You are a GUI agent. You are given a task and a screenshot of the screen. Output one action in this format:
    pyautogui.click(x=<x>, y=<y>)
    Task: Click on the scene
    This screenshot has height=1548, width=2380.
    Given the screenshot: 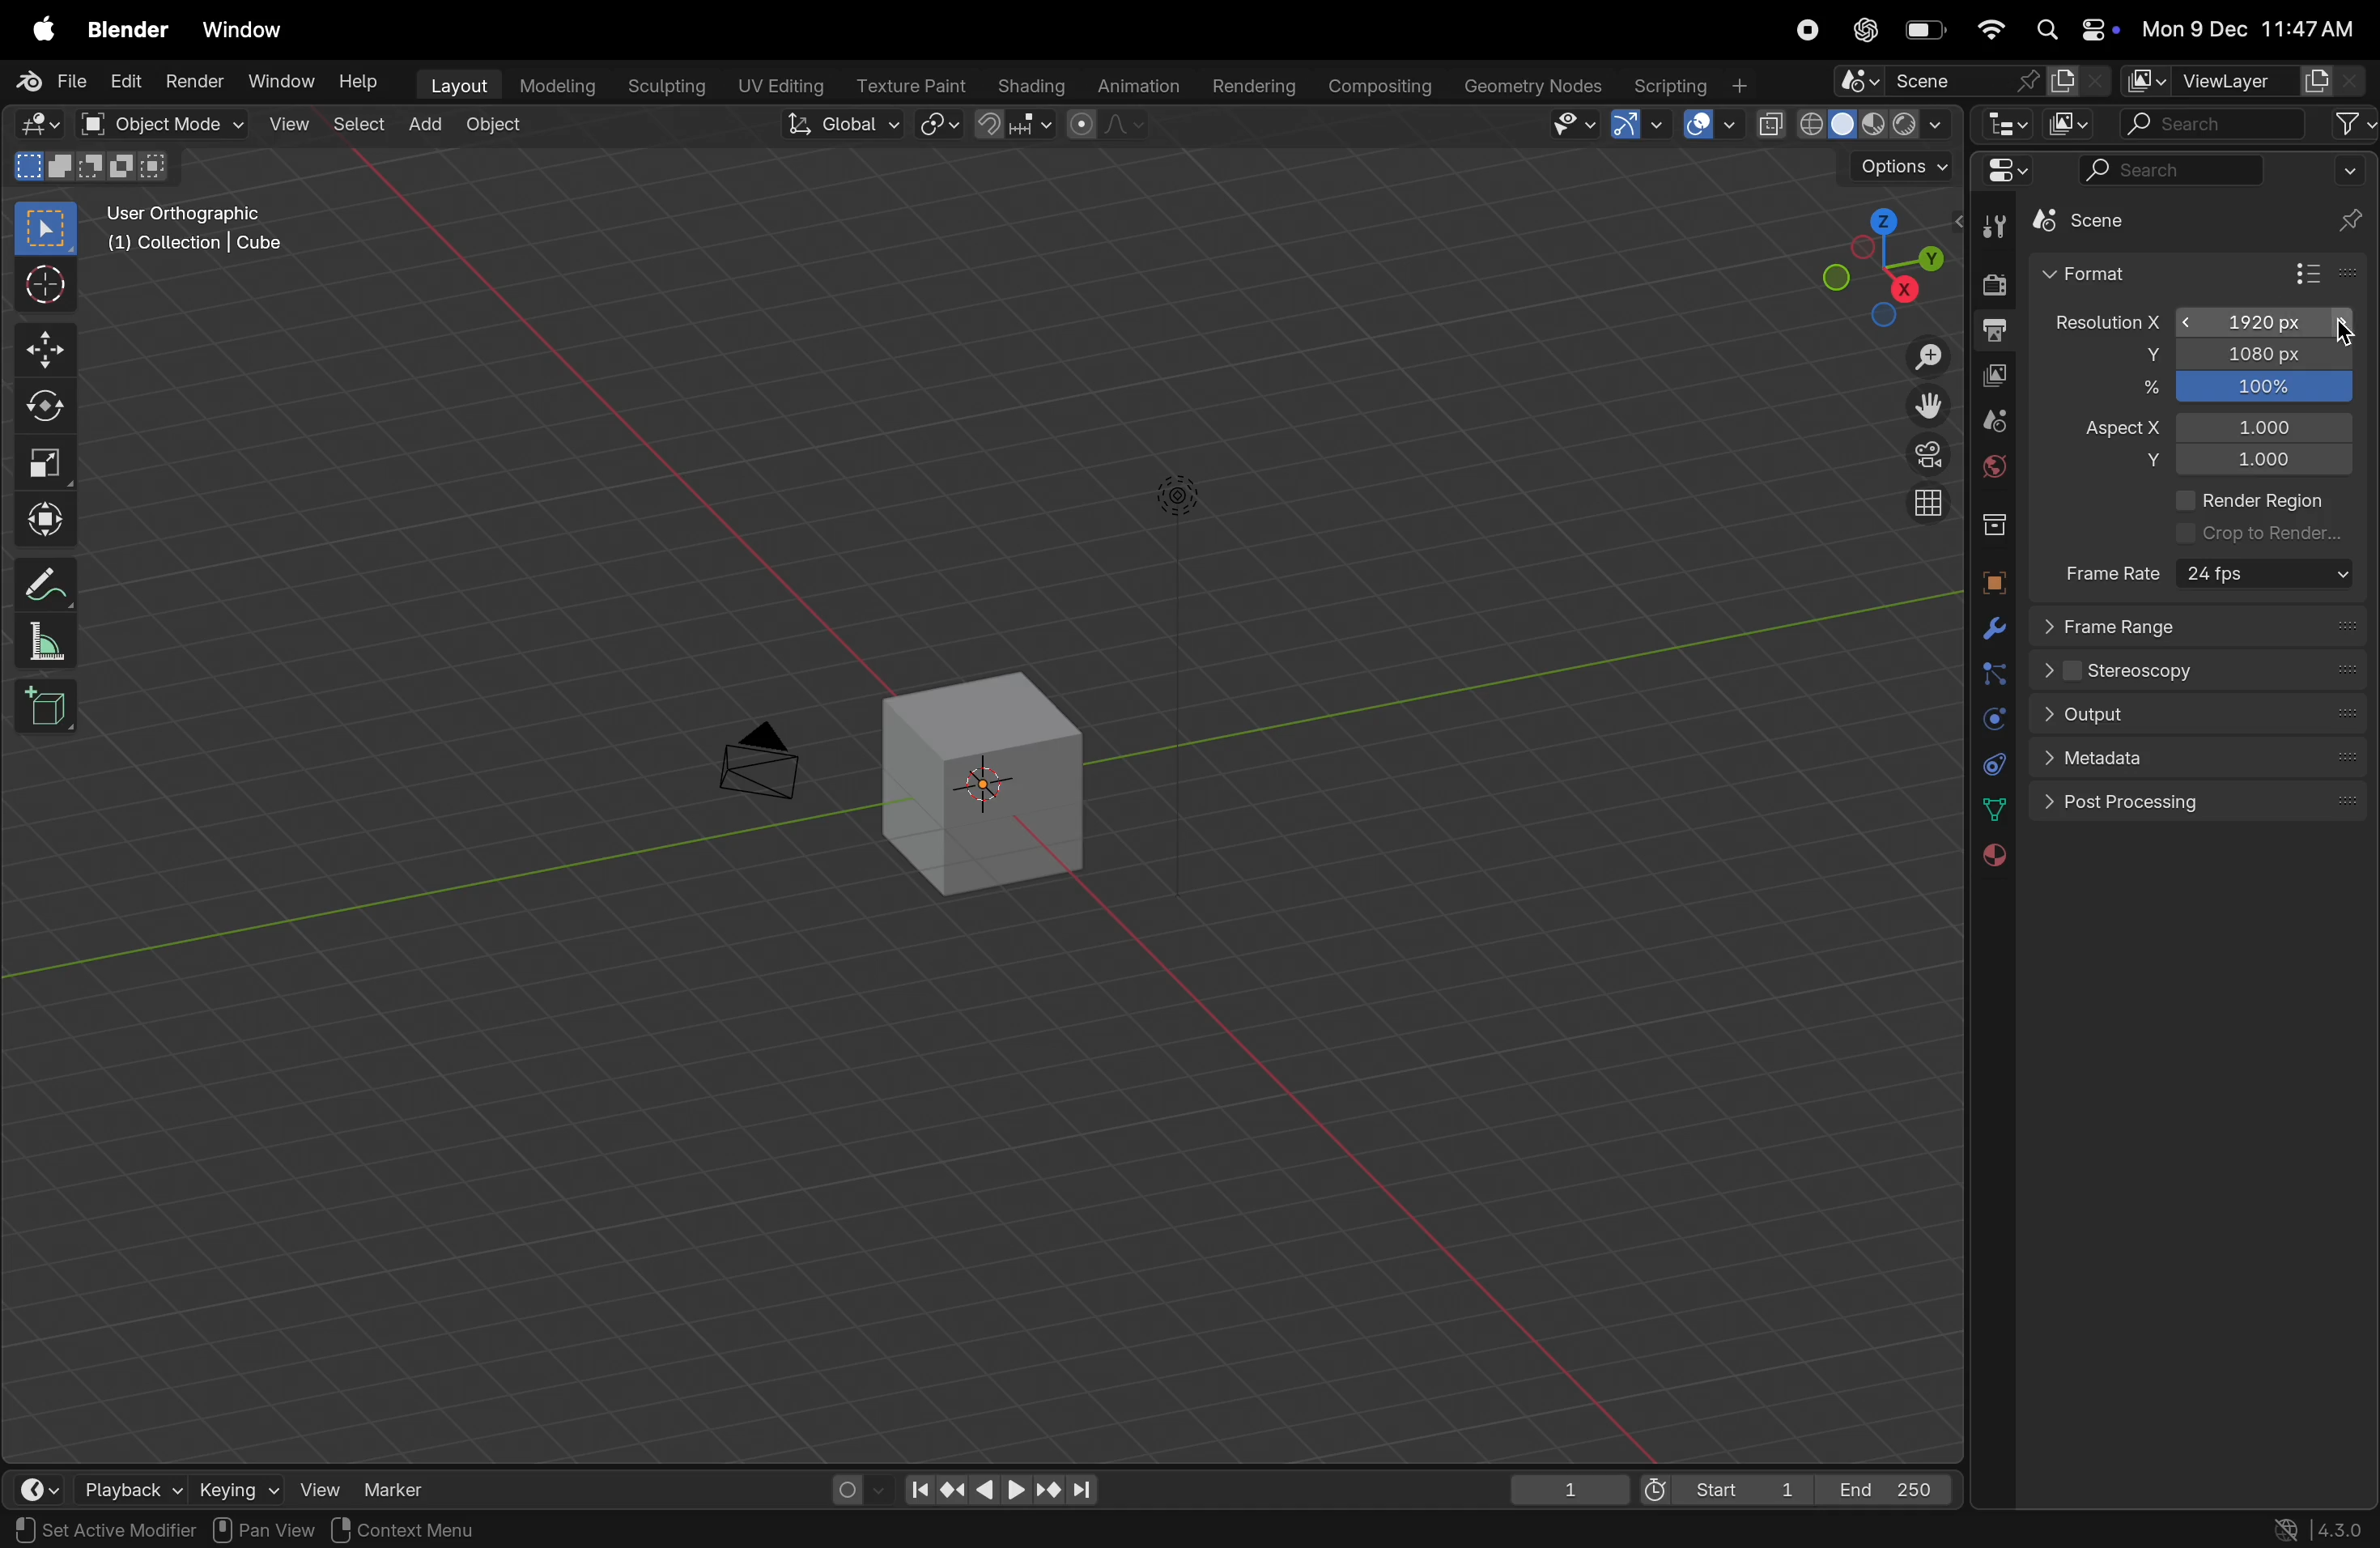 What is the action you would take?
    pyautogui.click(x=1995, y=419)
    